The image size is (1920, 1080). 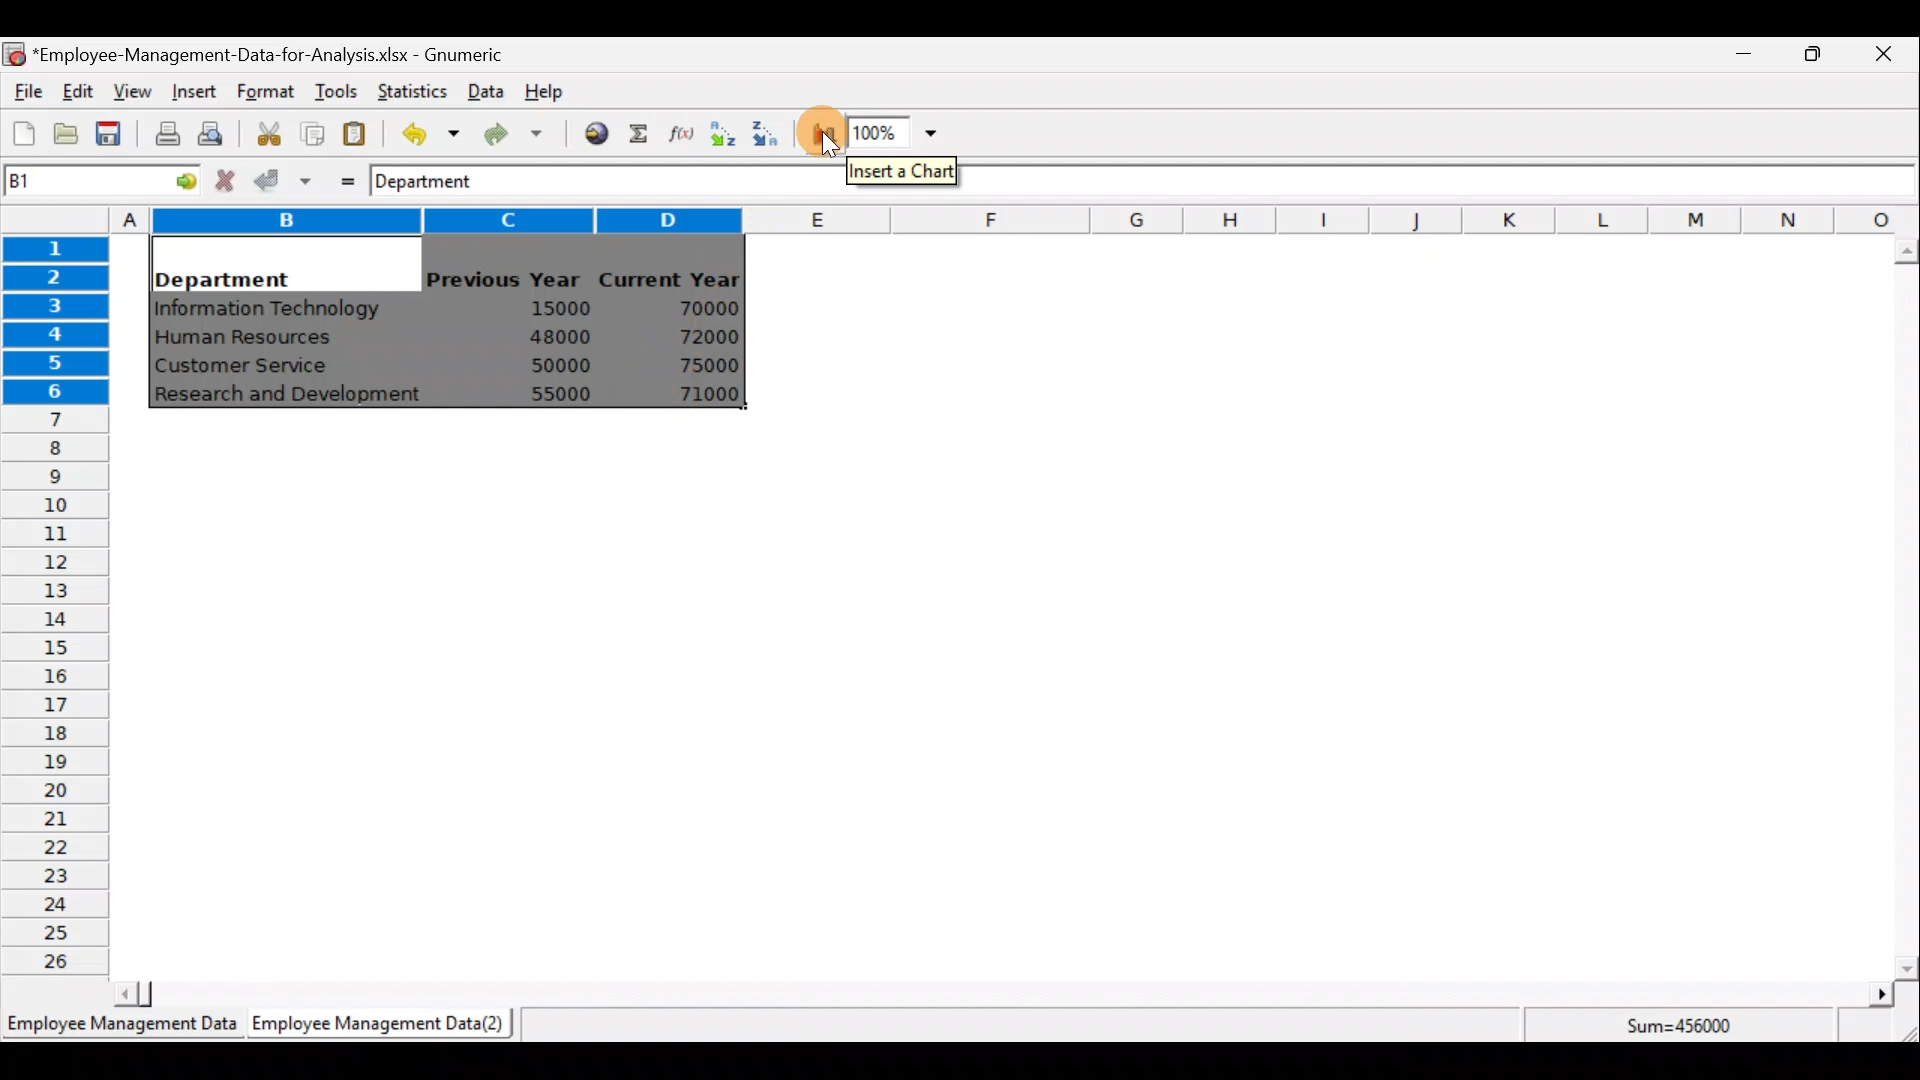 What do you see at coordinates (904, 170) in the screenshot?
I see `Insert a chart` at bounding box center [904, 170].